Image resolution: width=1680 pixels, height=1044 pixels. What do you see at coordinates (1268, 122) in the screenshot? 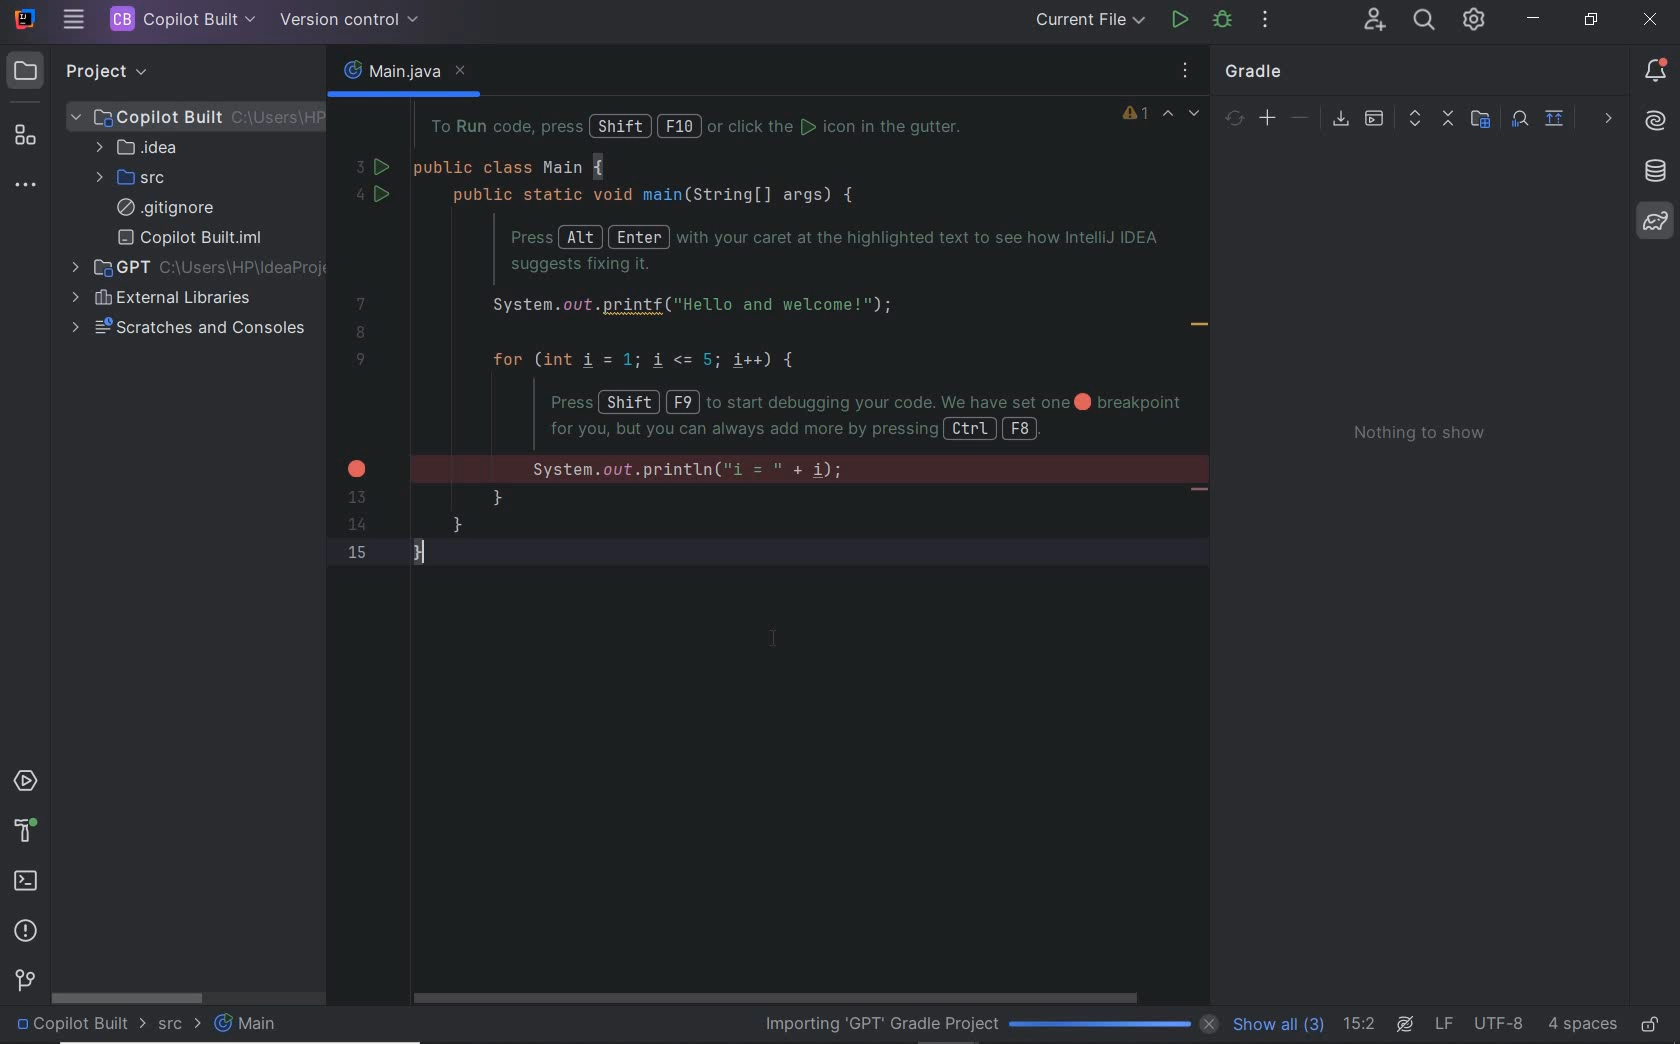
I see `link gradle project` at bounding box center [1268, 122].